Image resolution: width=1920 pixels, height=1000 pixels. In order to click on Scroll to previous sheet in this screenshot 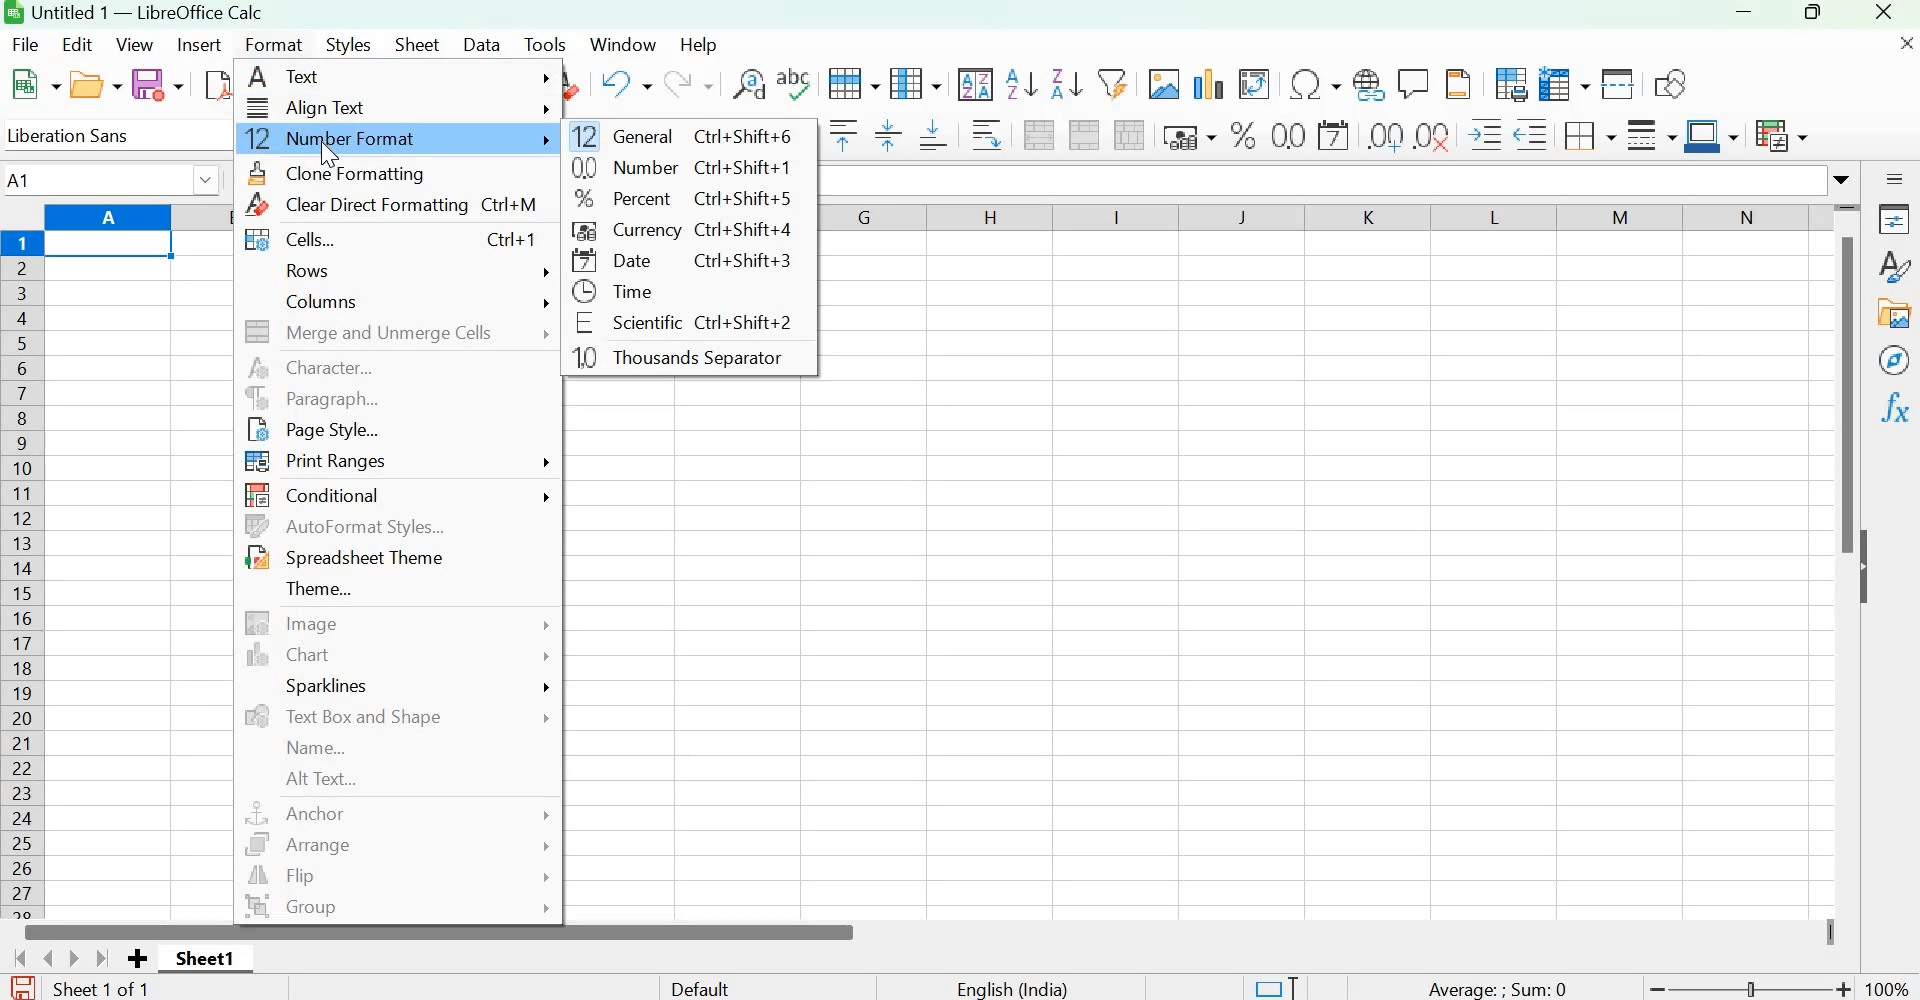, I will do `click(46, 956)`.